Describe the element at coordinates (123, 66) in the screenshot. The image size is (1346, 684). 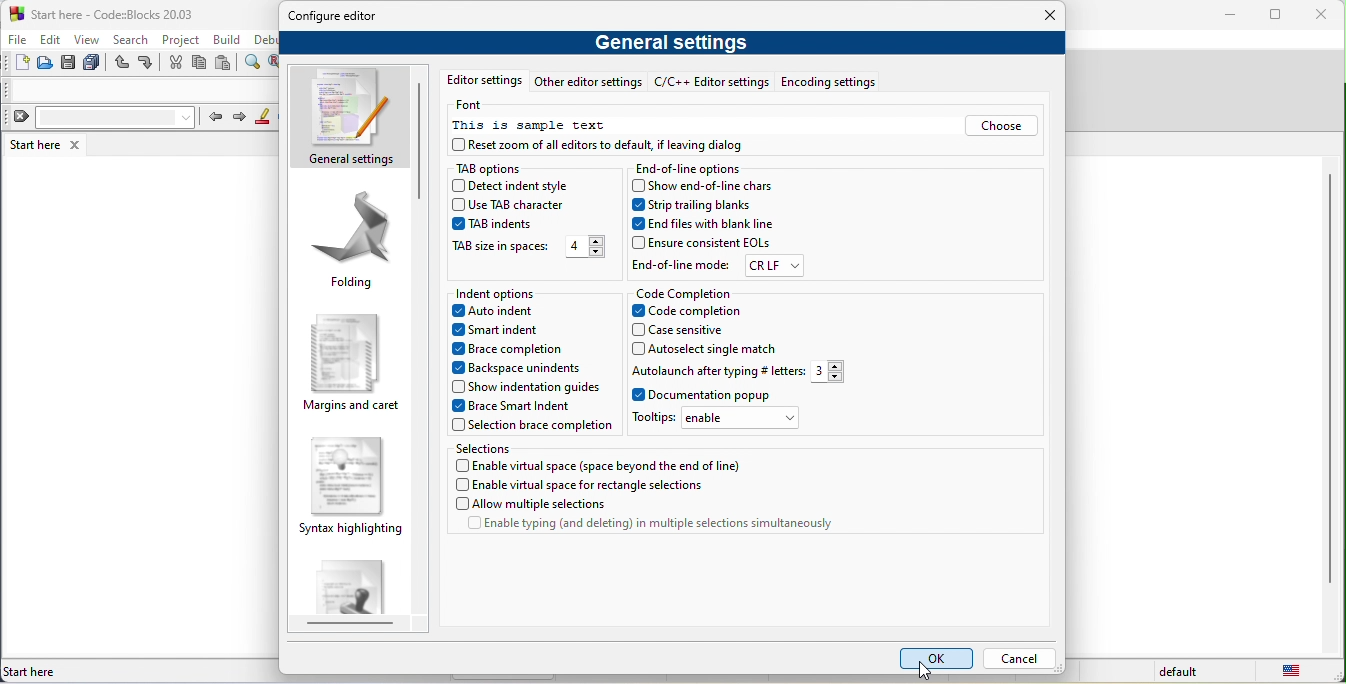
I see `undo` at that location.